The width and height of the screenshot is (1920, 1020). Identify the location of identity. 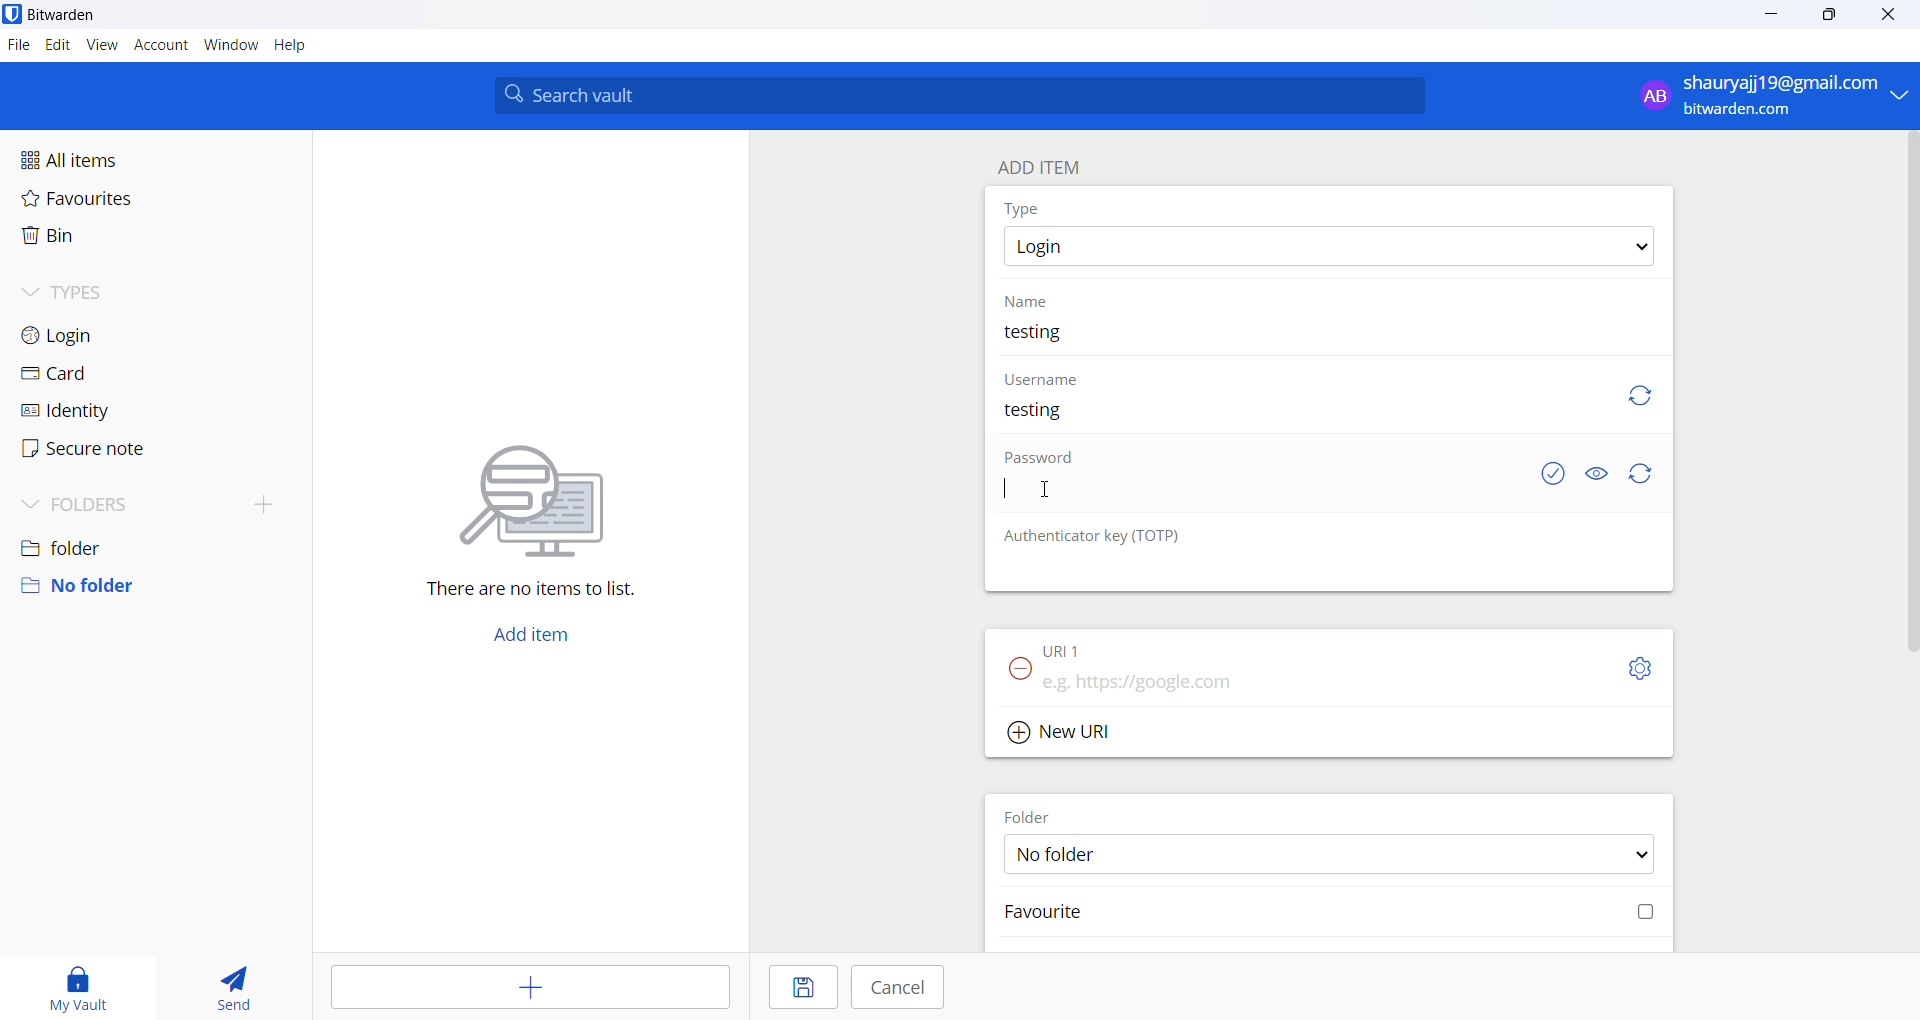
(97, 411).